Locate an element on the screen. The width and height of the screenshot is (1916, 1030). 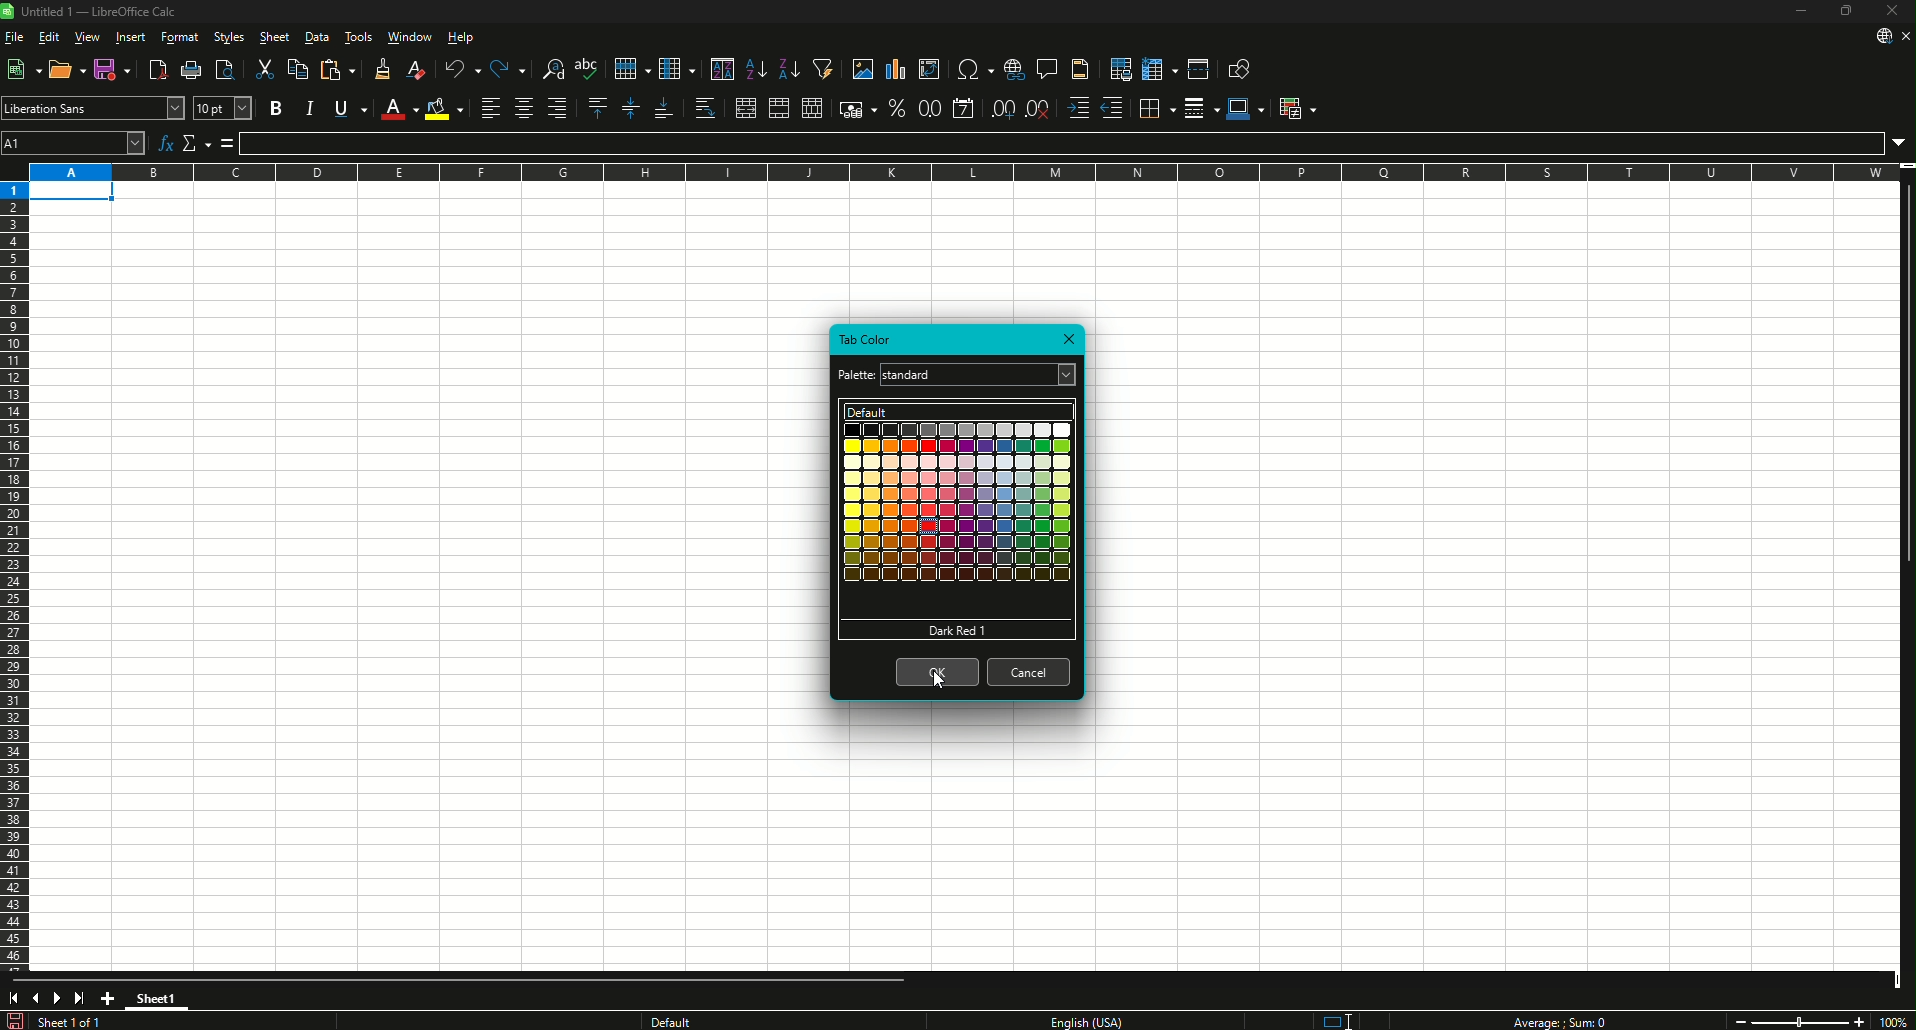
Align Top is located at coordinates (599, 108).